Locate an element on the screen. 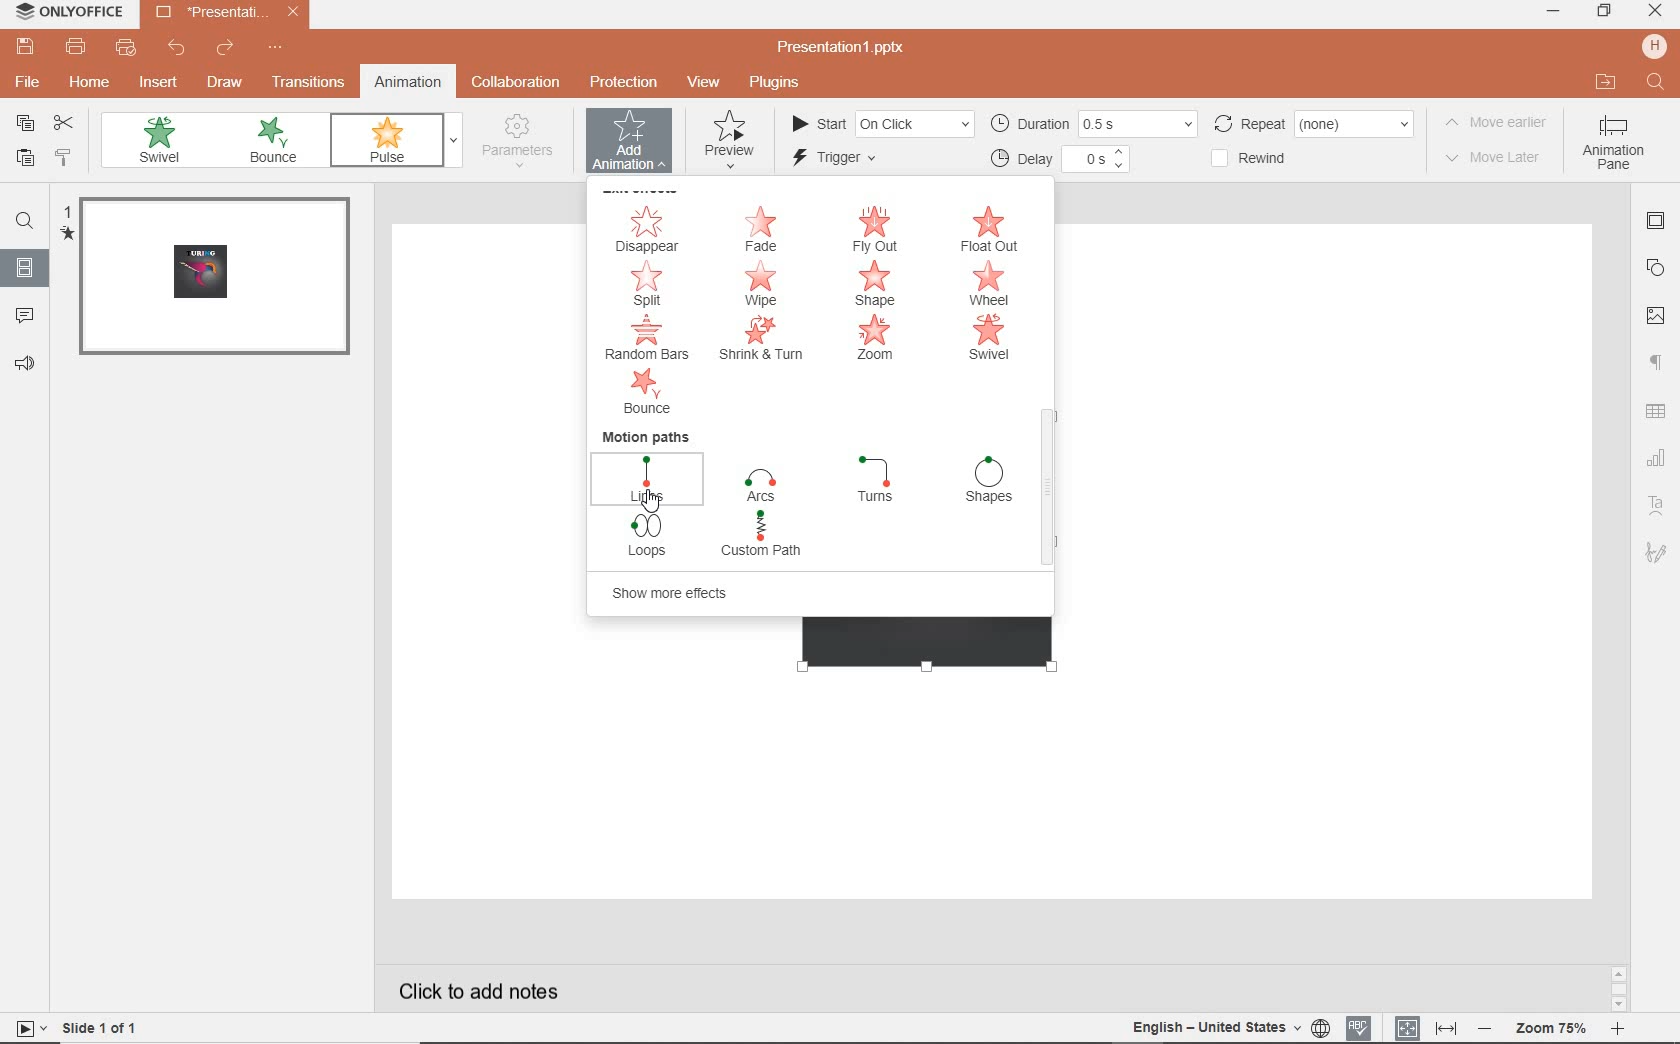 This screenshot has height=1044, width=1680. feedback & support is located at coordinates (24, 365).